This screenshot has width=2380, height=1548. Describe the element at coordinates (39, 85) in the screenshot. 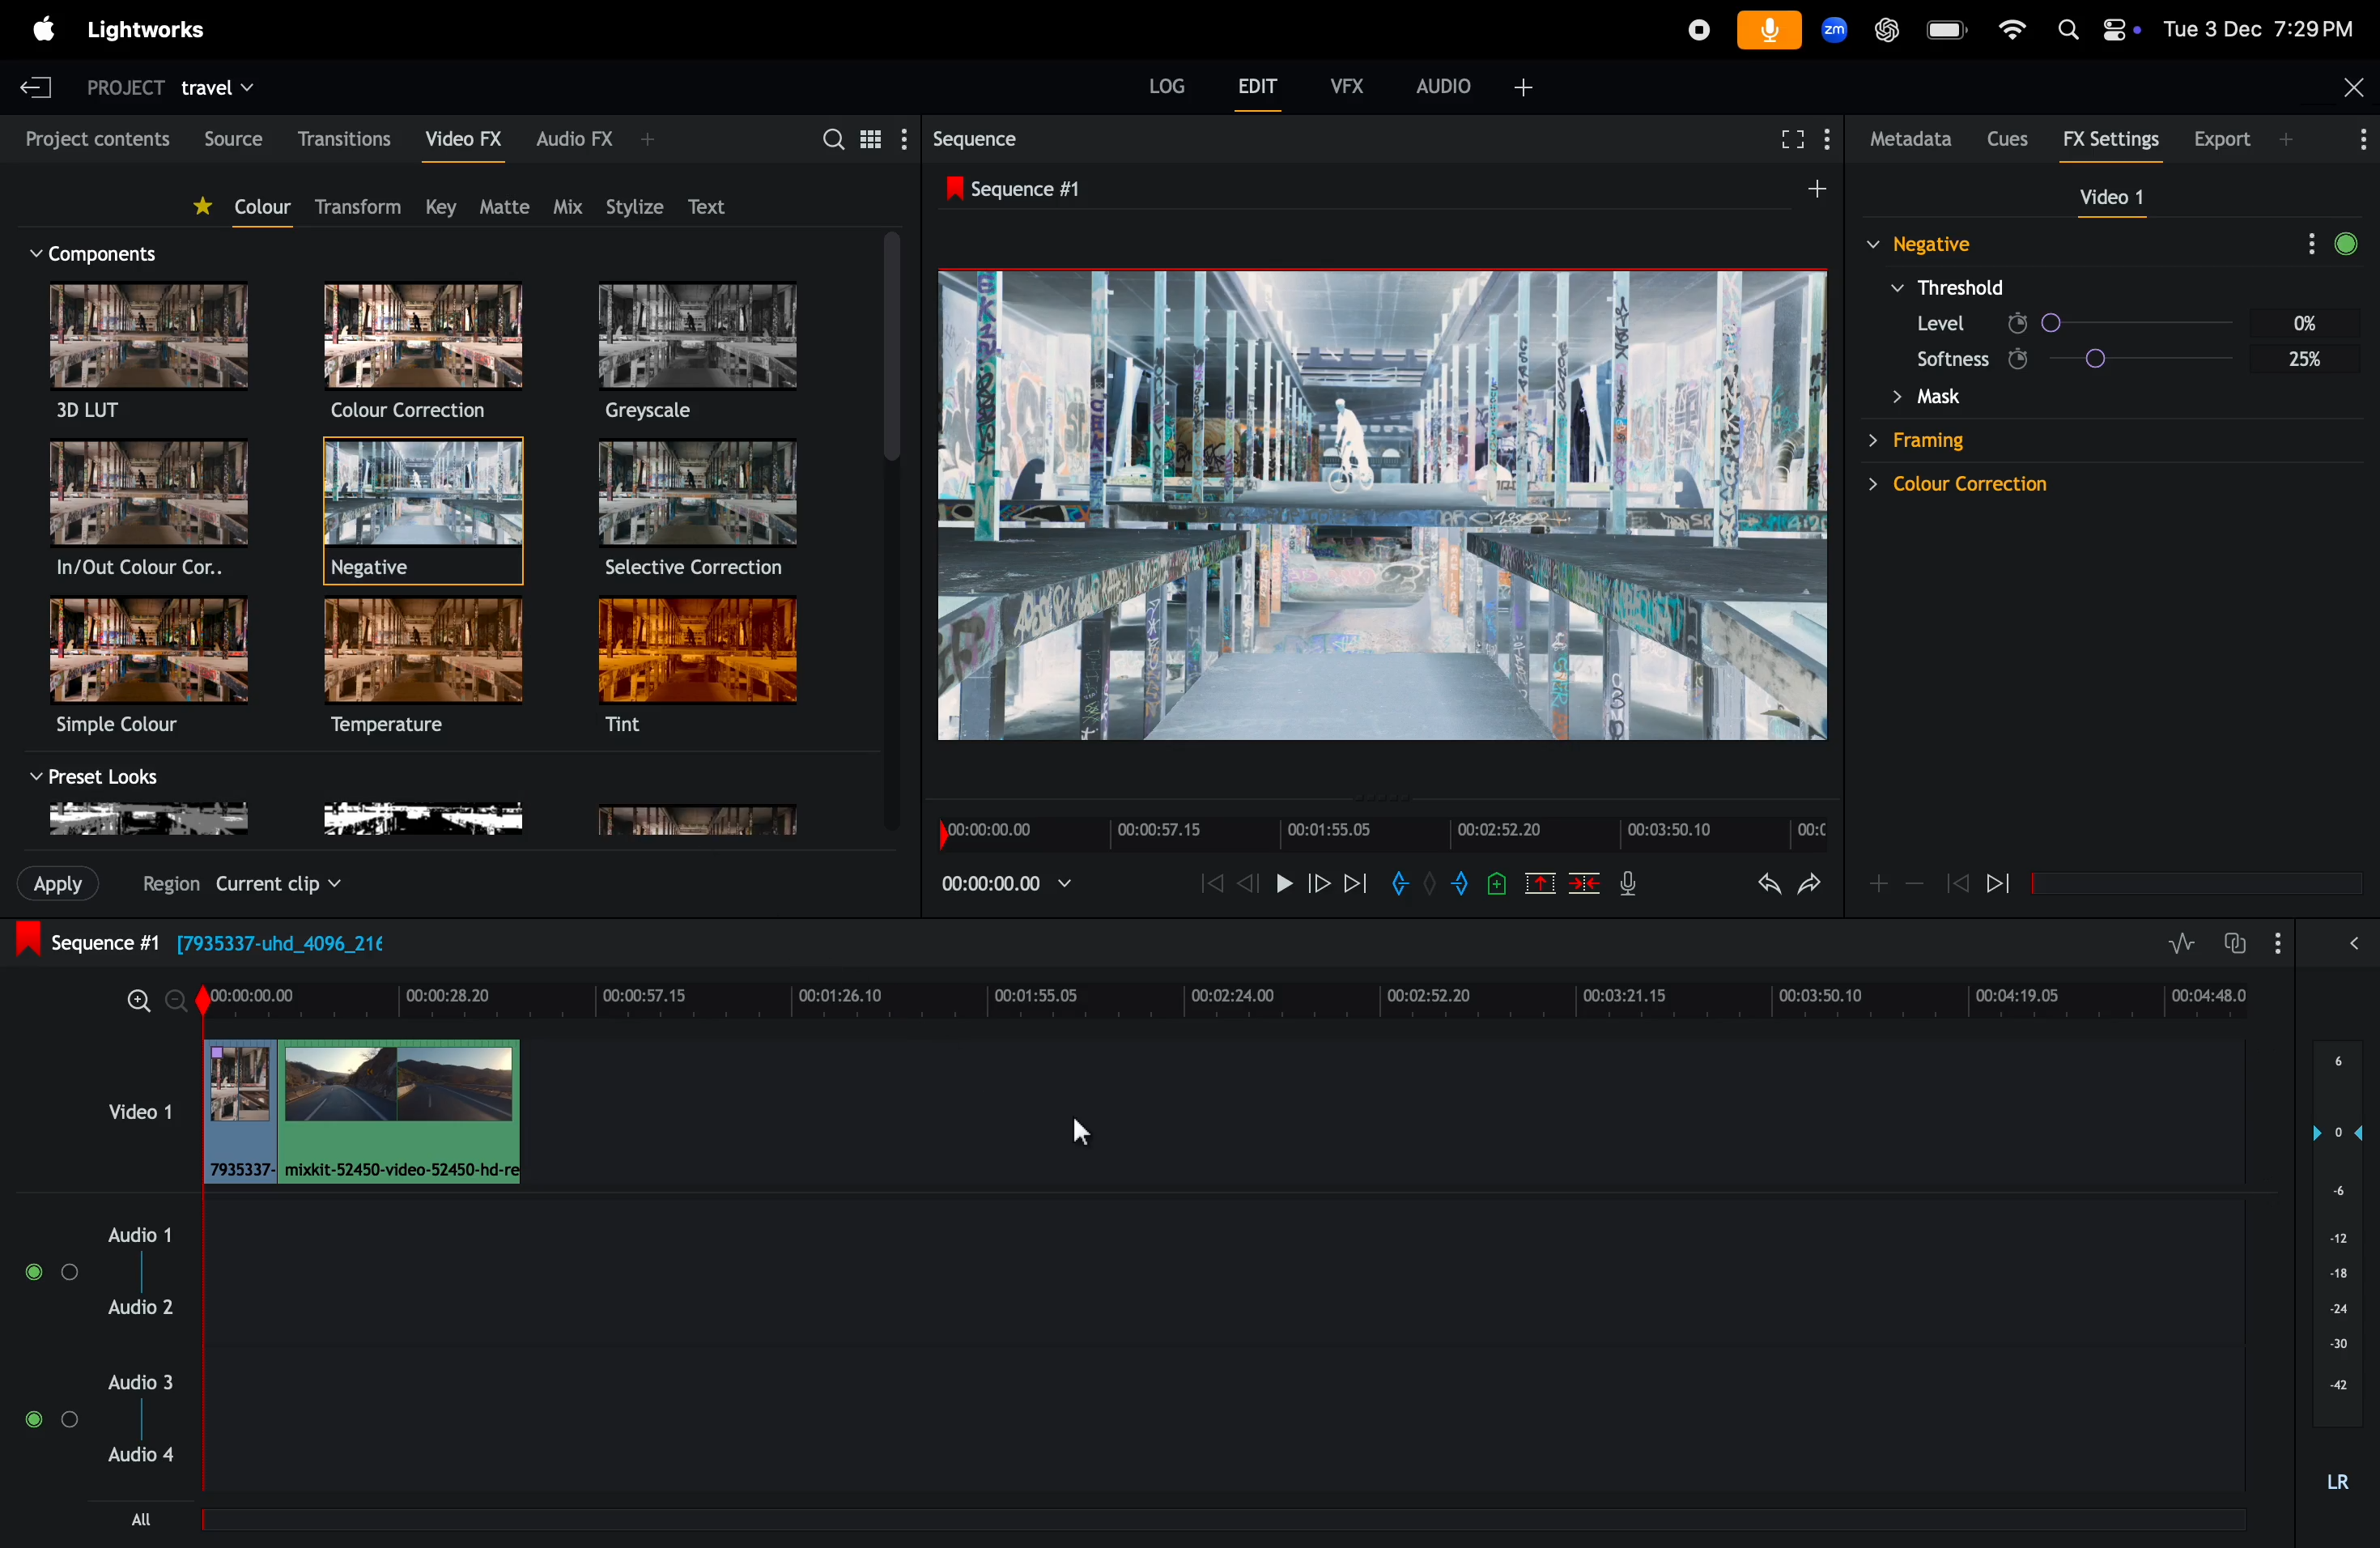

I see `exit` at that location.